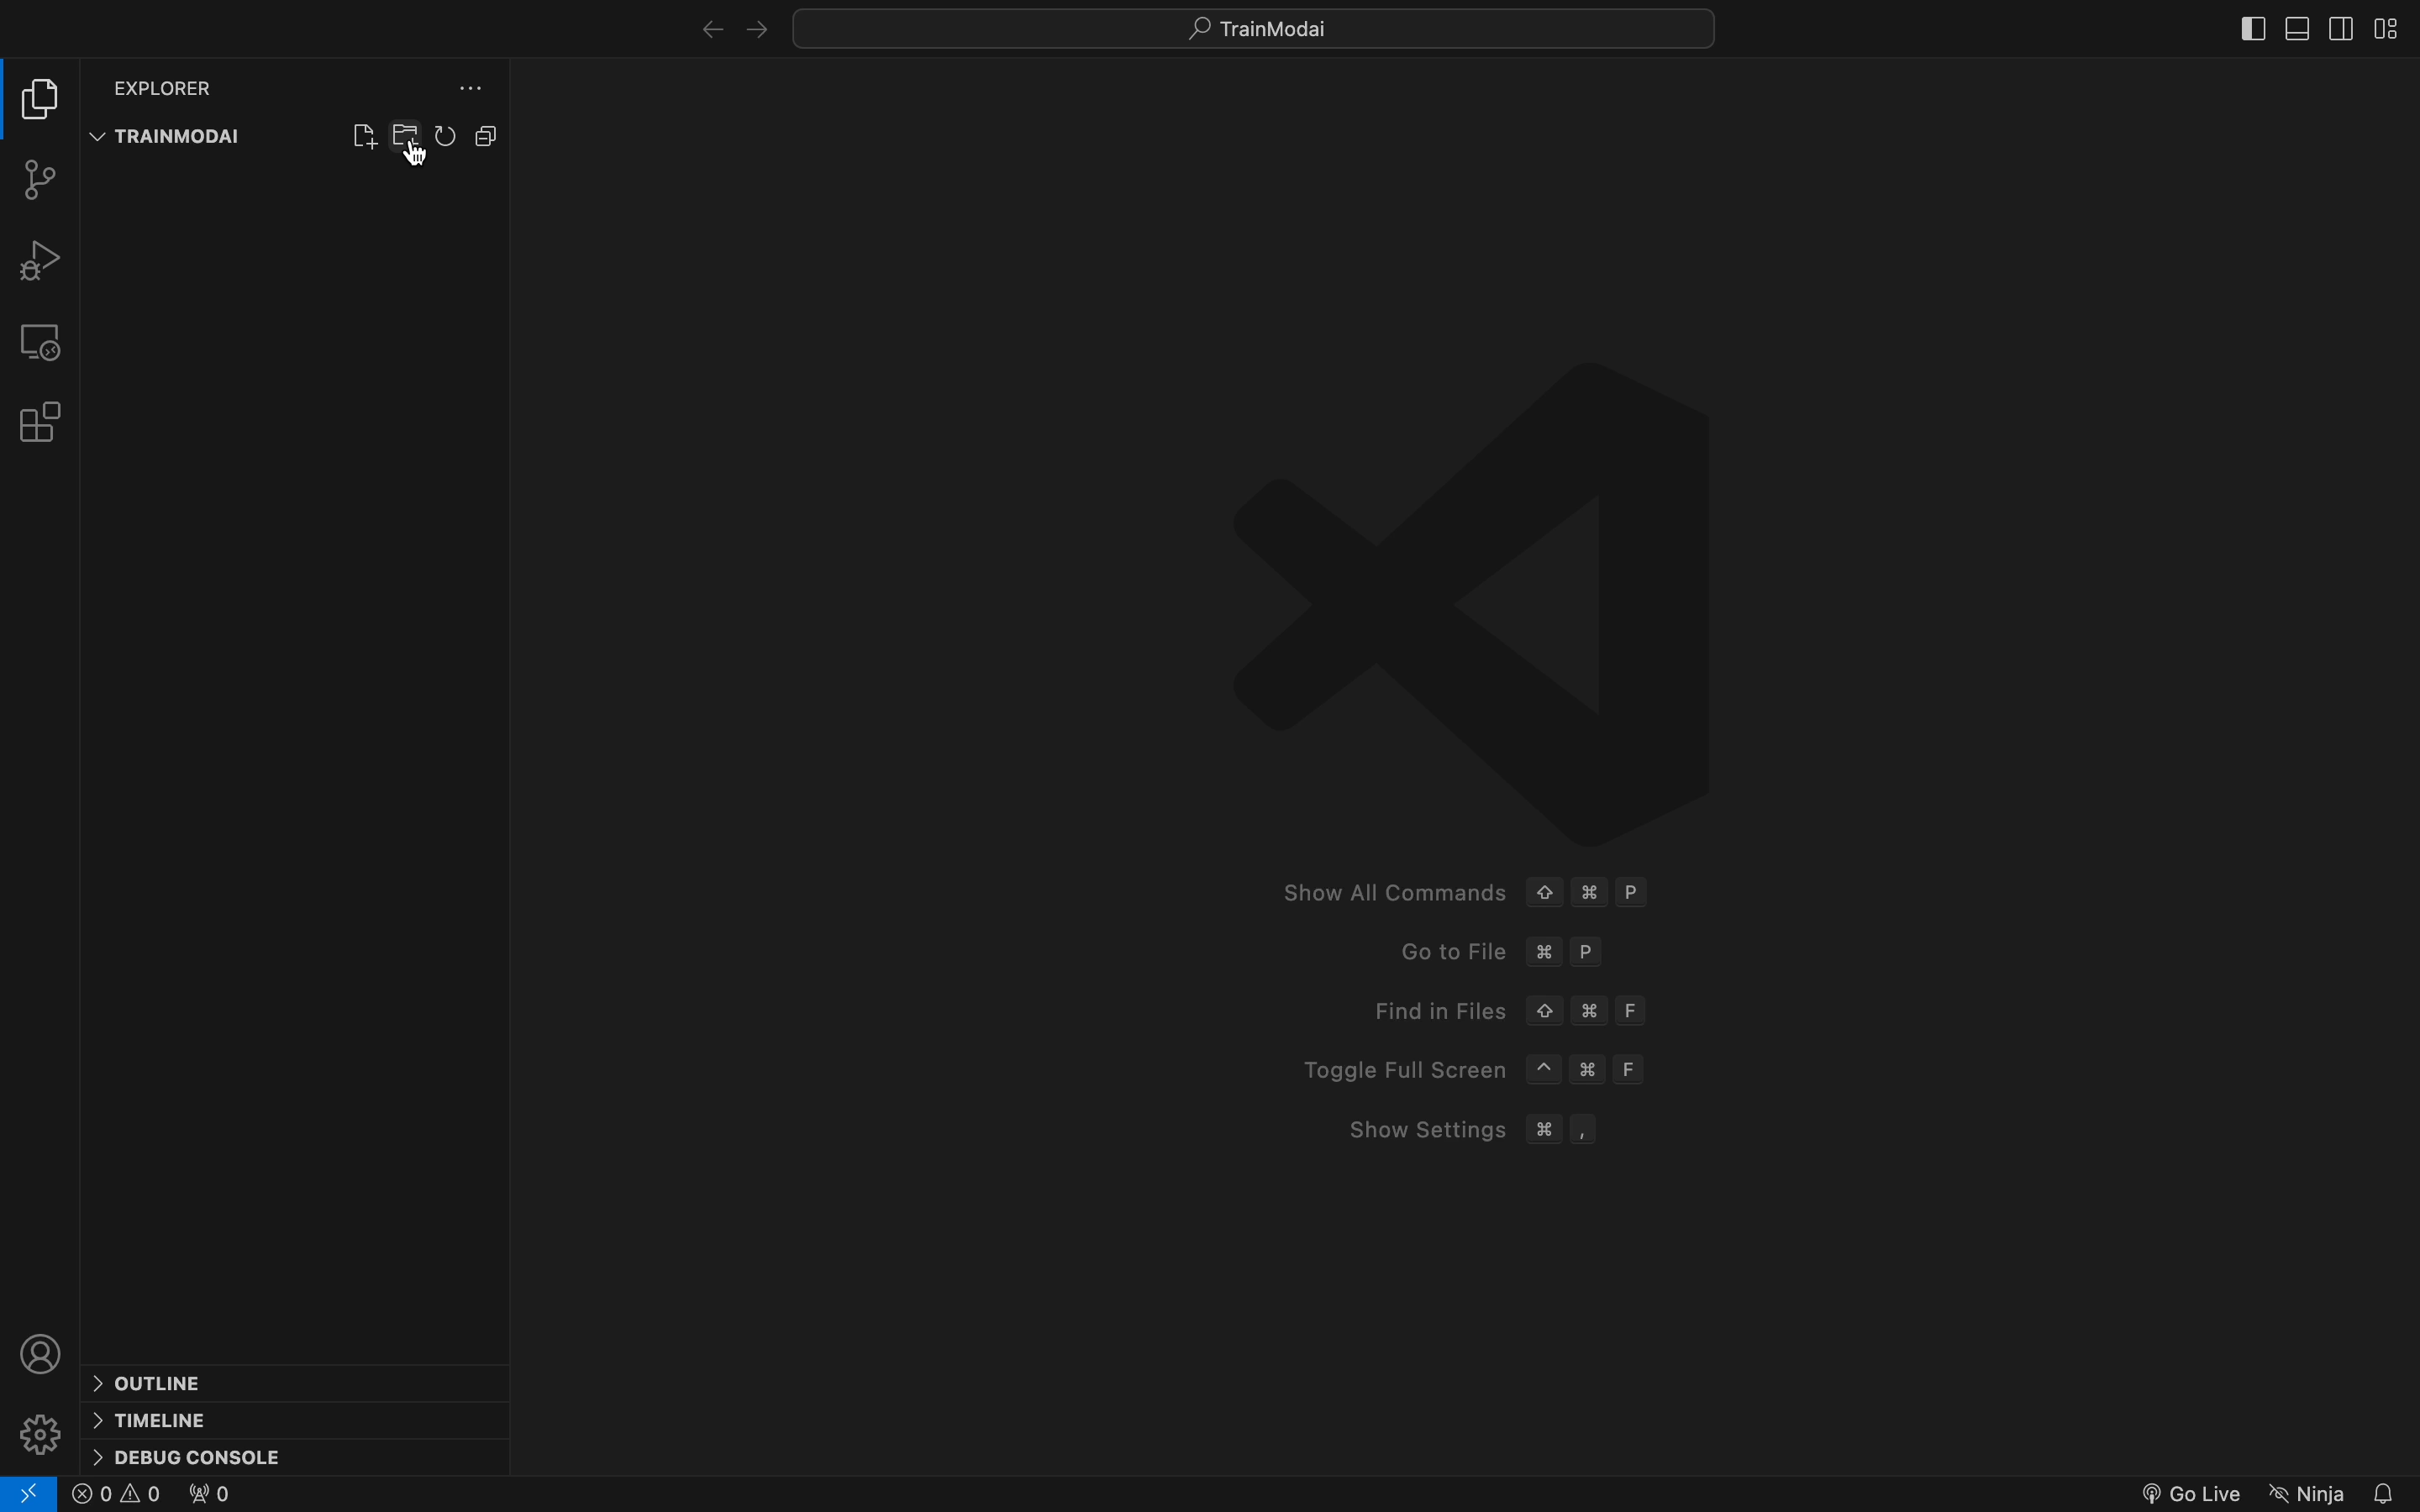 This screenshot has height=1512, width=2420. Describe the element at coordinates (1460, 1131) in the screenshot. I see `Show settings` at that location.